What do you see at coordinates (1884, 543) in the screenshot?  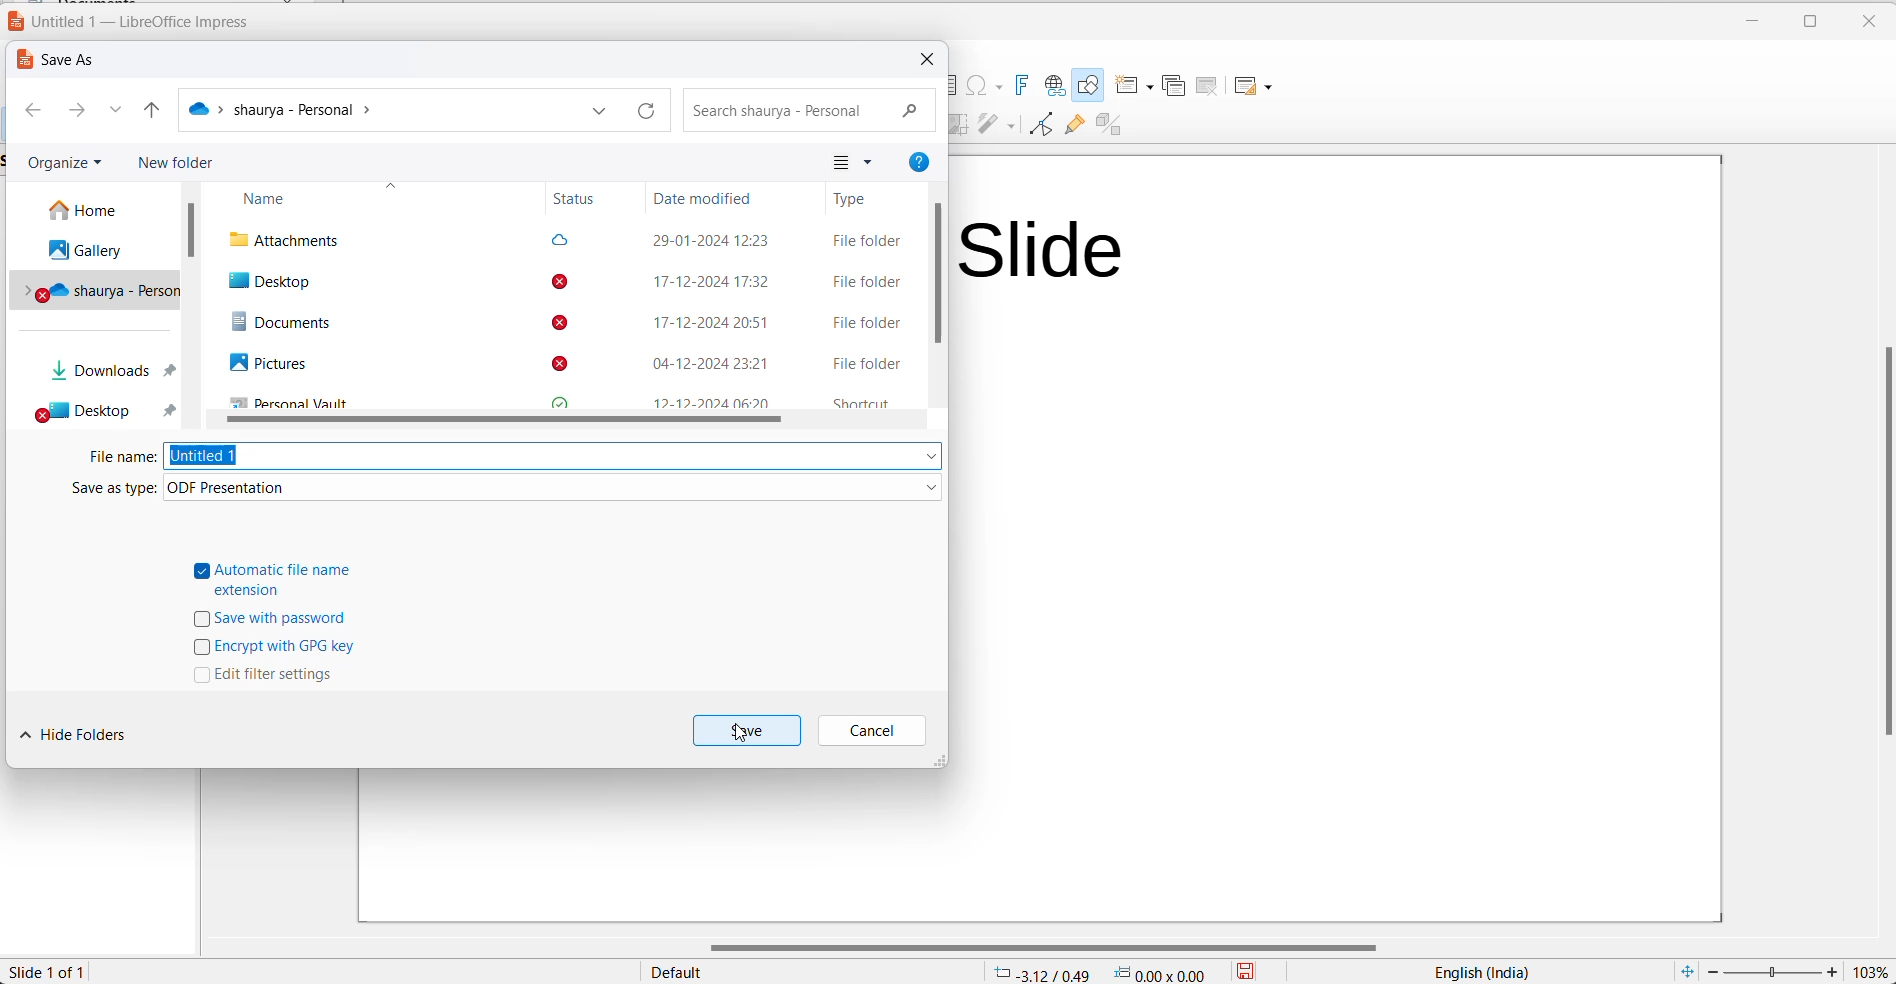 I see `vertical scroll bar` at bounding box center [1884, 543].